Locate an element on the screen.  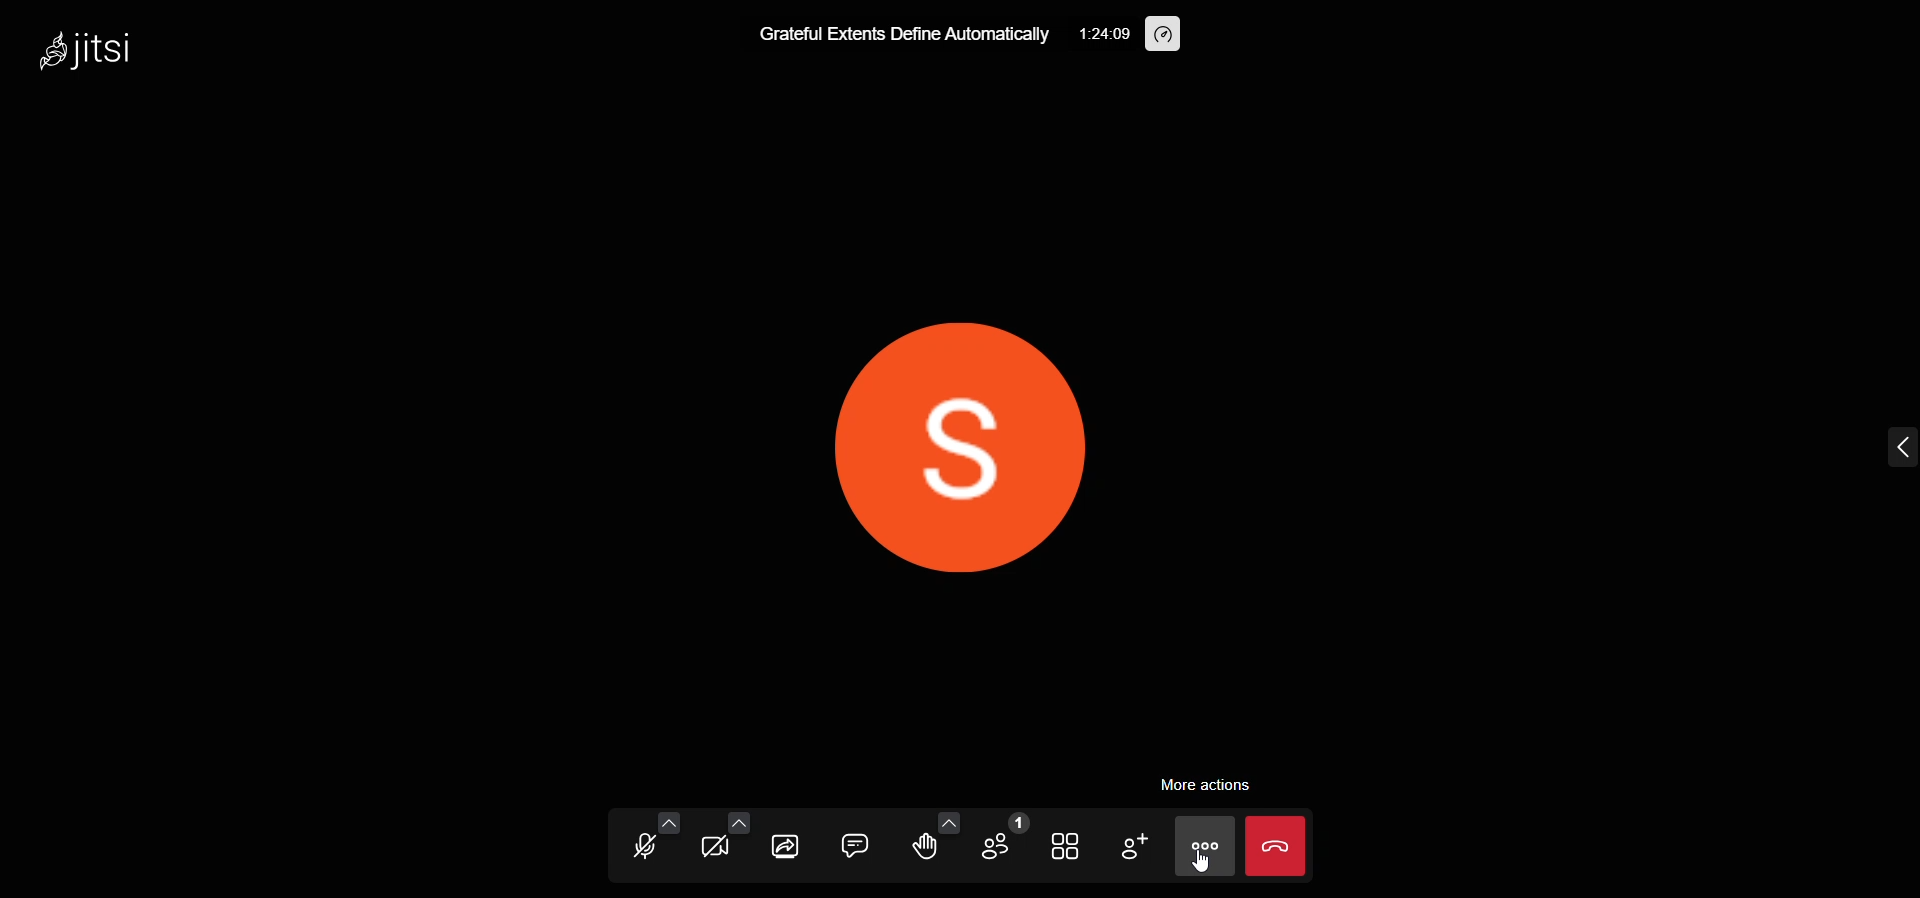
display picture is located at coordinates (956, 458).